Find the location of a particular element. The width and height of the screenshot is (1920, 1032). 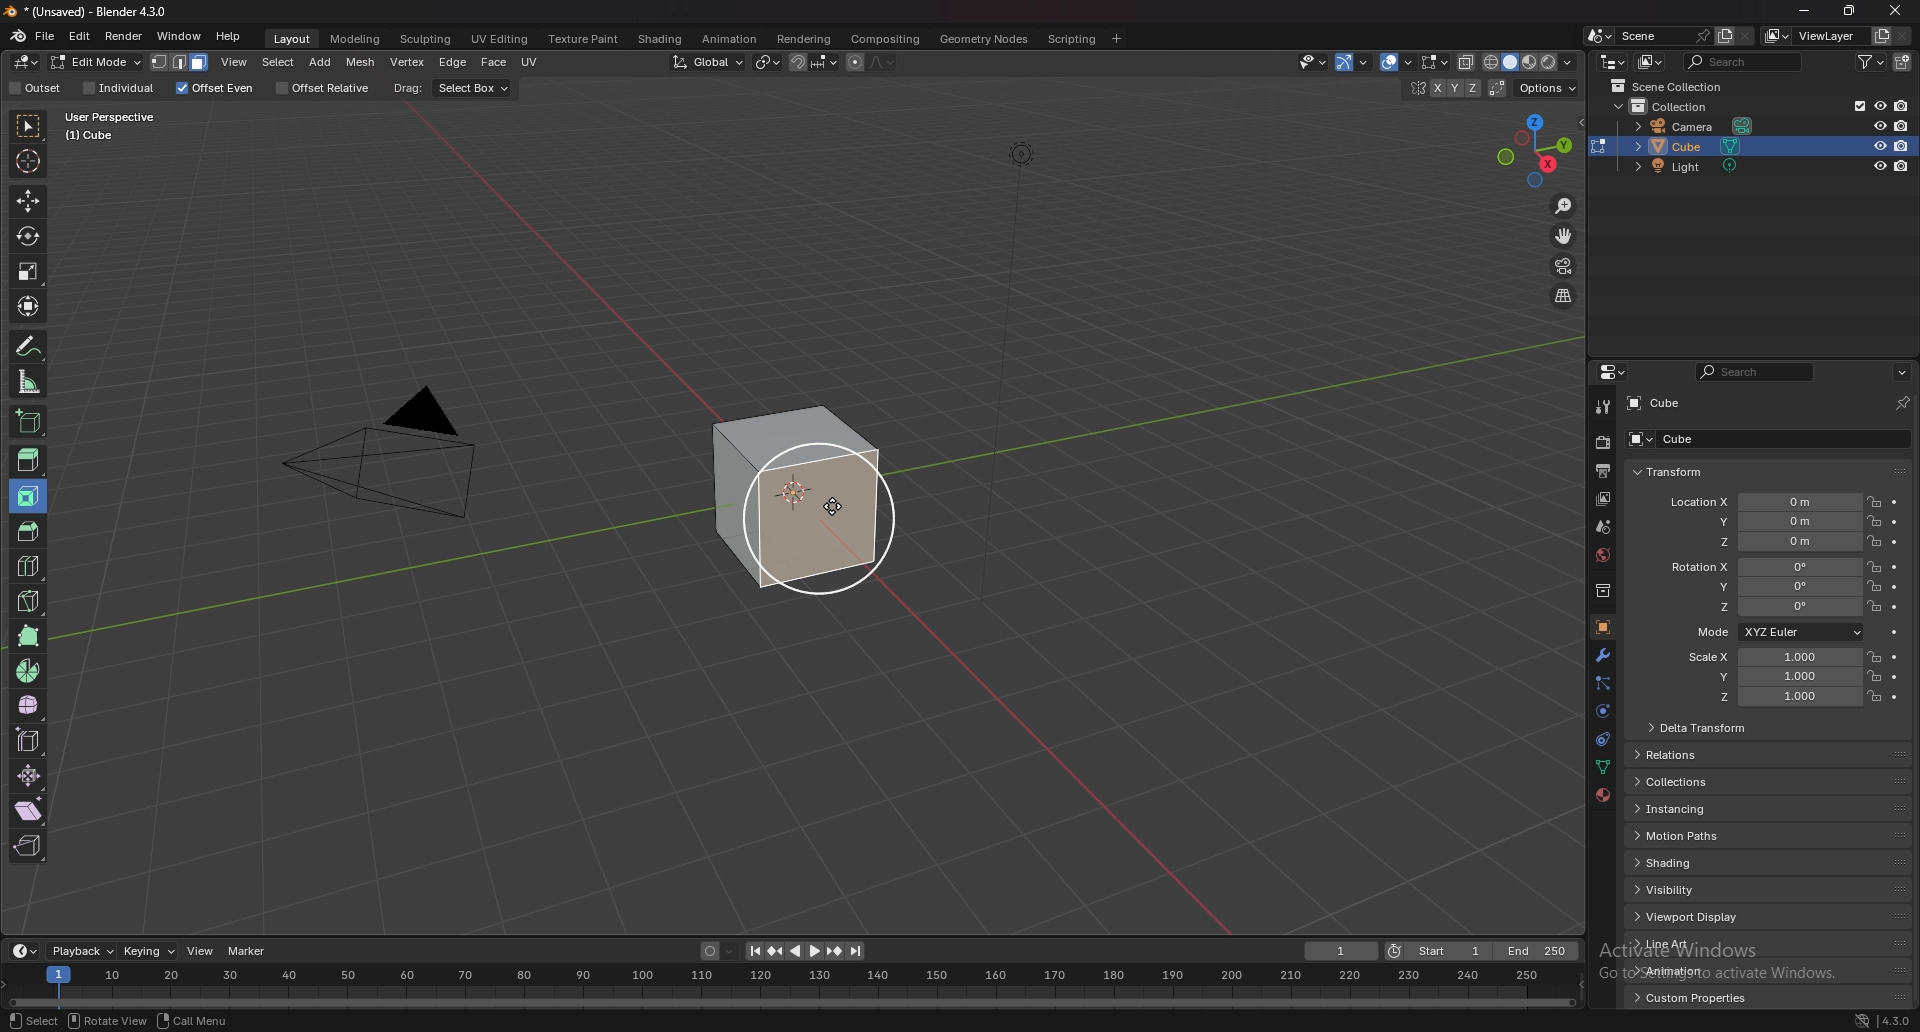

show gizmo is located at coordinates (1351, 62).